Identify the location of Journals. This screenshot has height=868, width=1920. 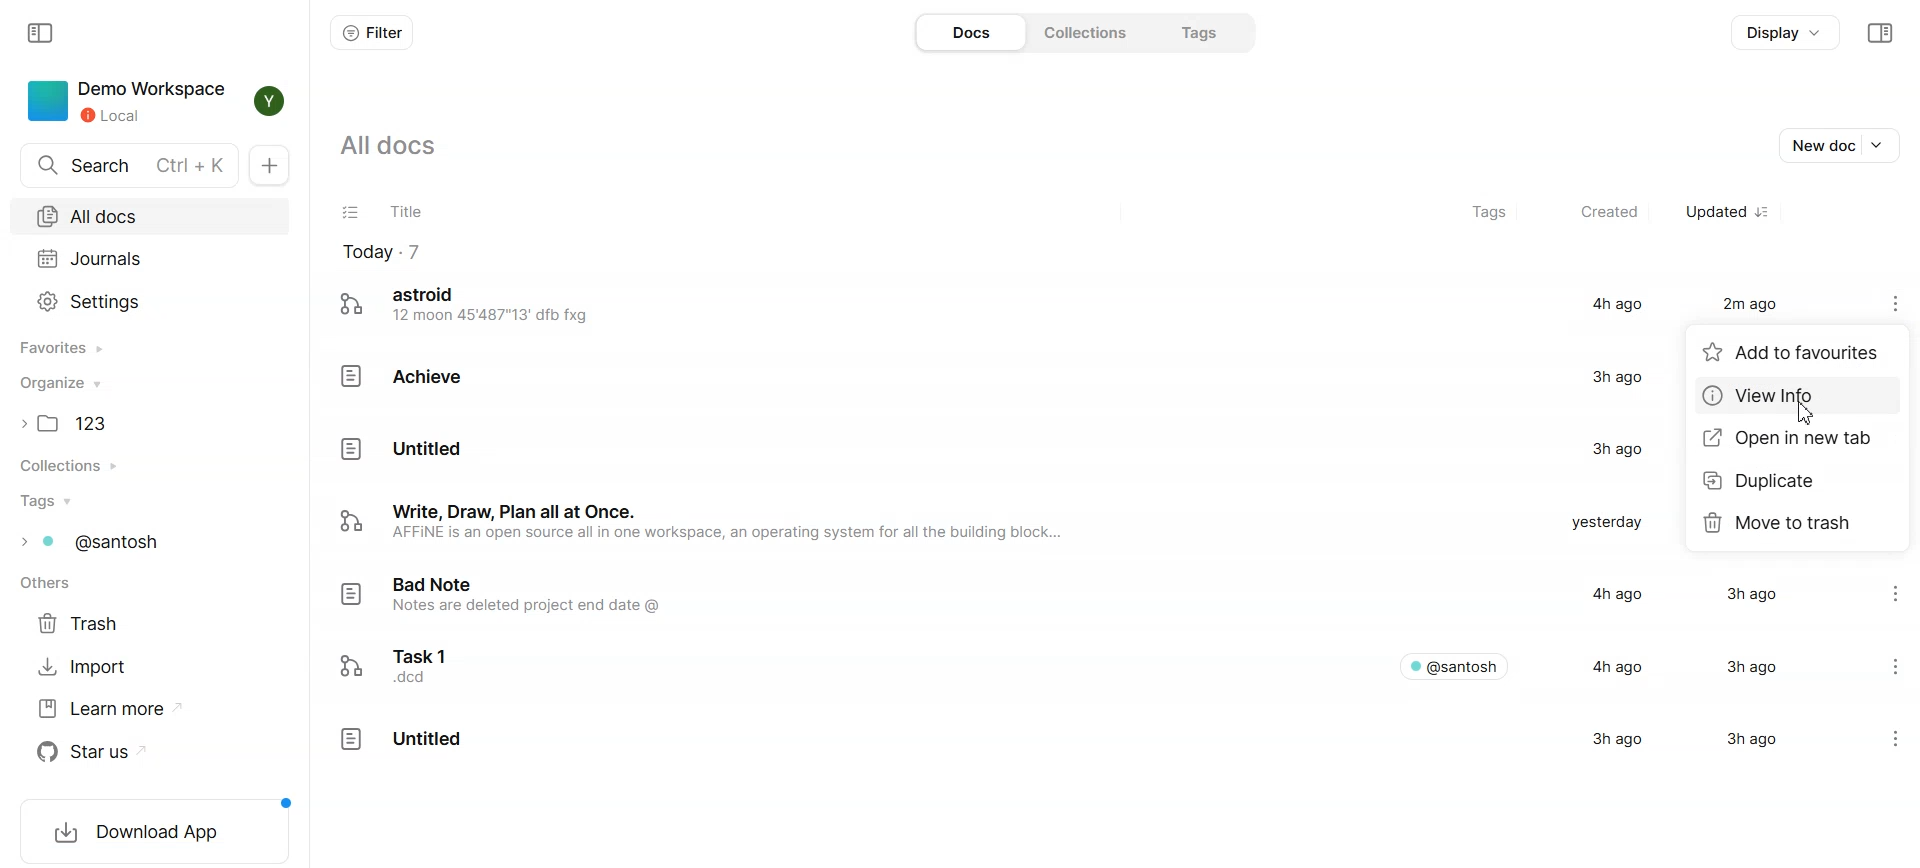
(152, 259).